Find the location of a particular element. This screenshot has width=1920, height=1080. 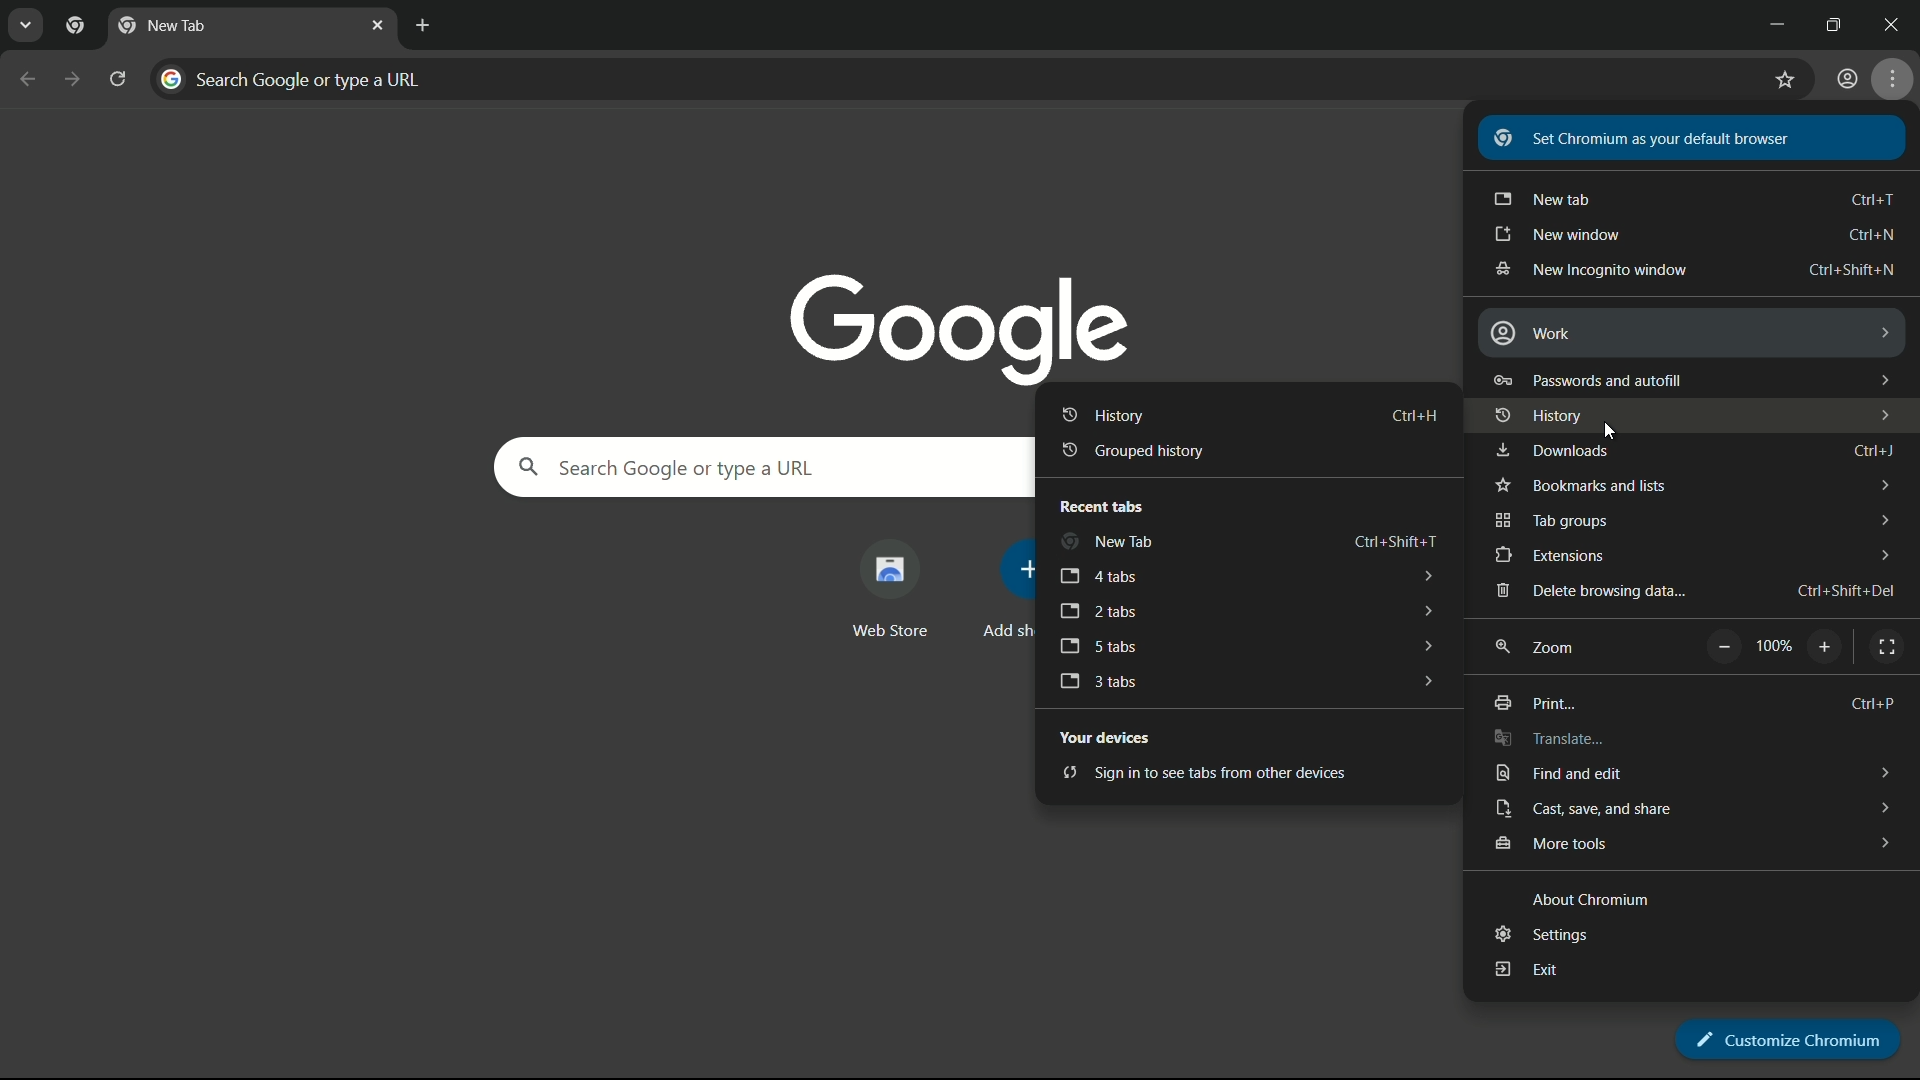

new tab is located at coordinates (1546, 200).